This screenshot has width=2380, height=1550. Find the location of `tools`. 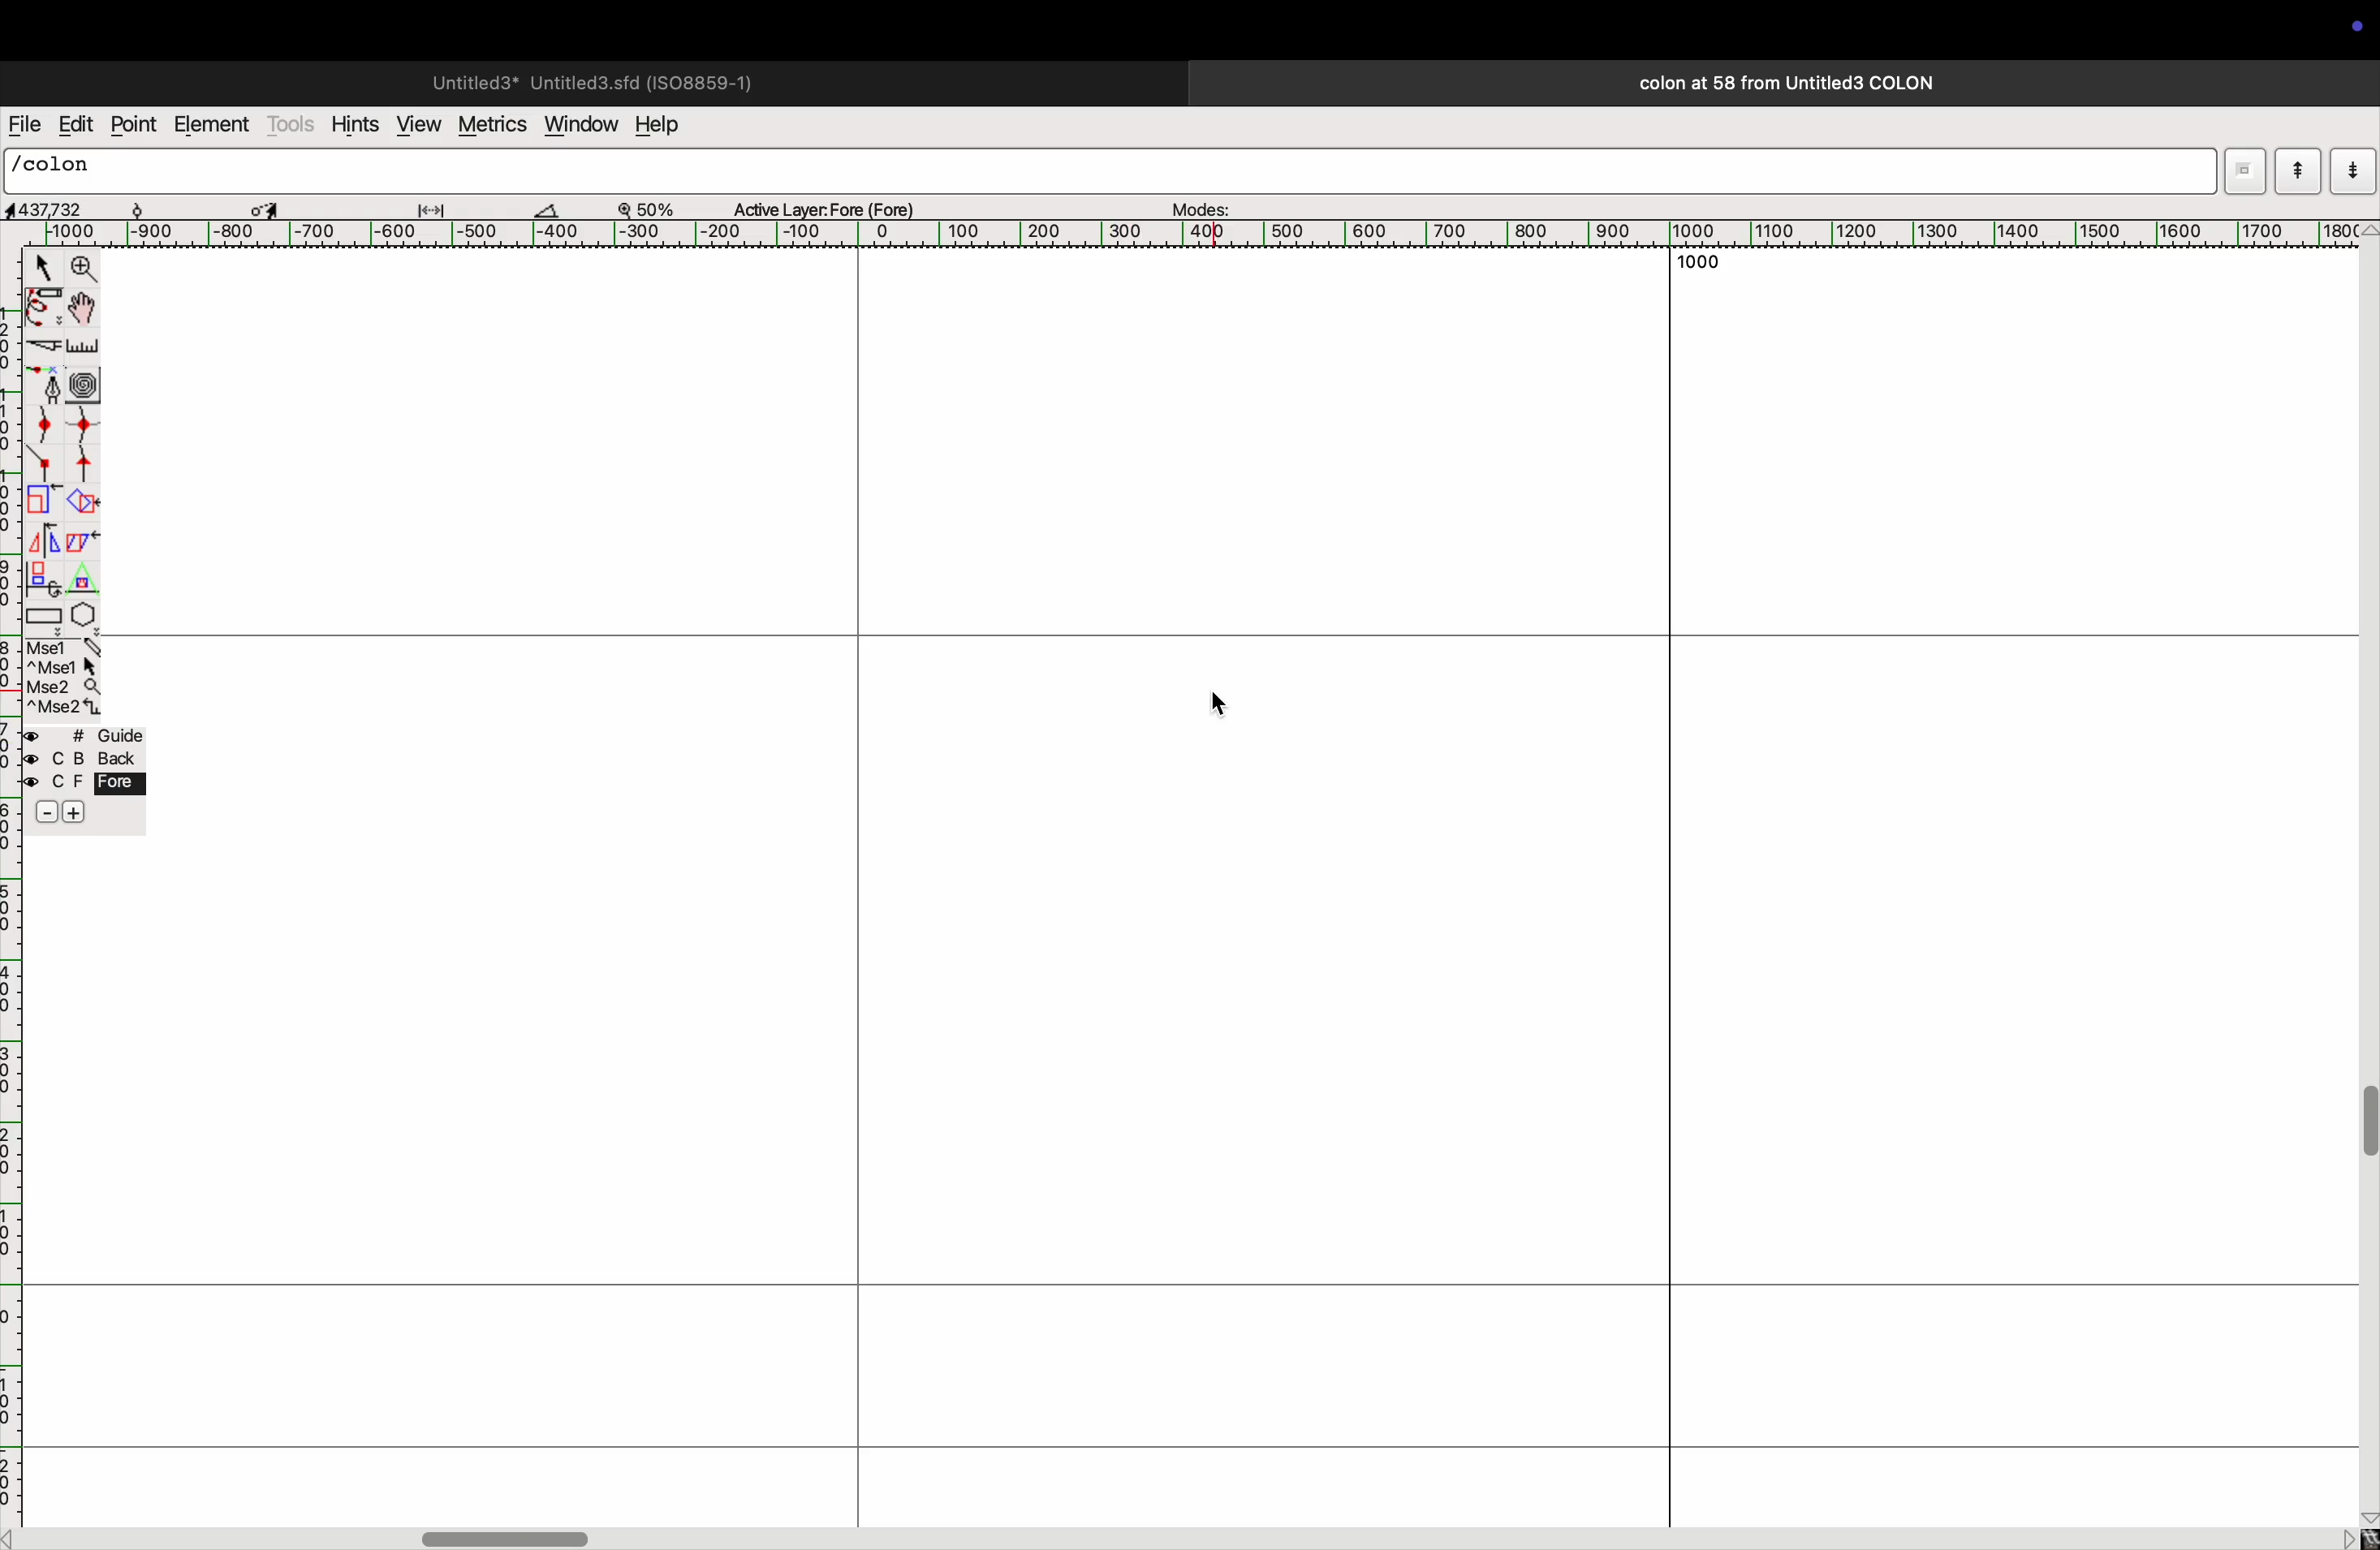

tools is located at coordinates (292, 124).